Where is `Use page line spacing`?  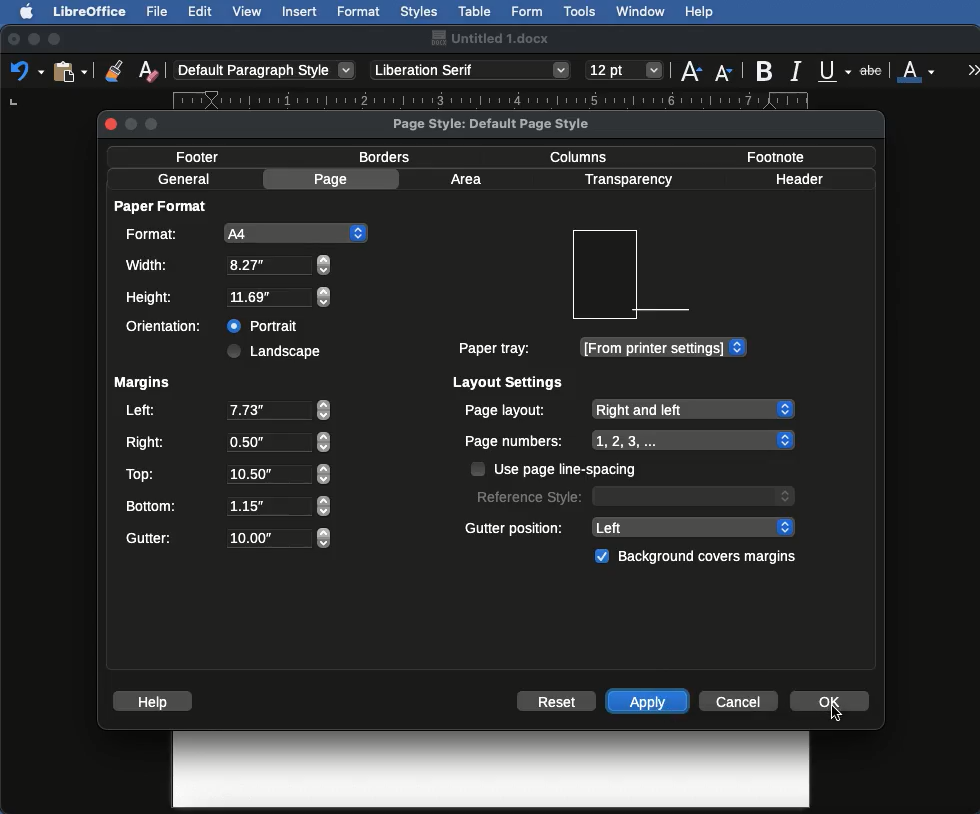
Use page line spacing is located at coordinates (556, 469).